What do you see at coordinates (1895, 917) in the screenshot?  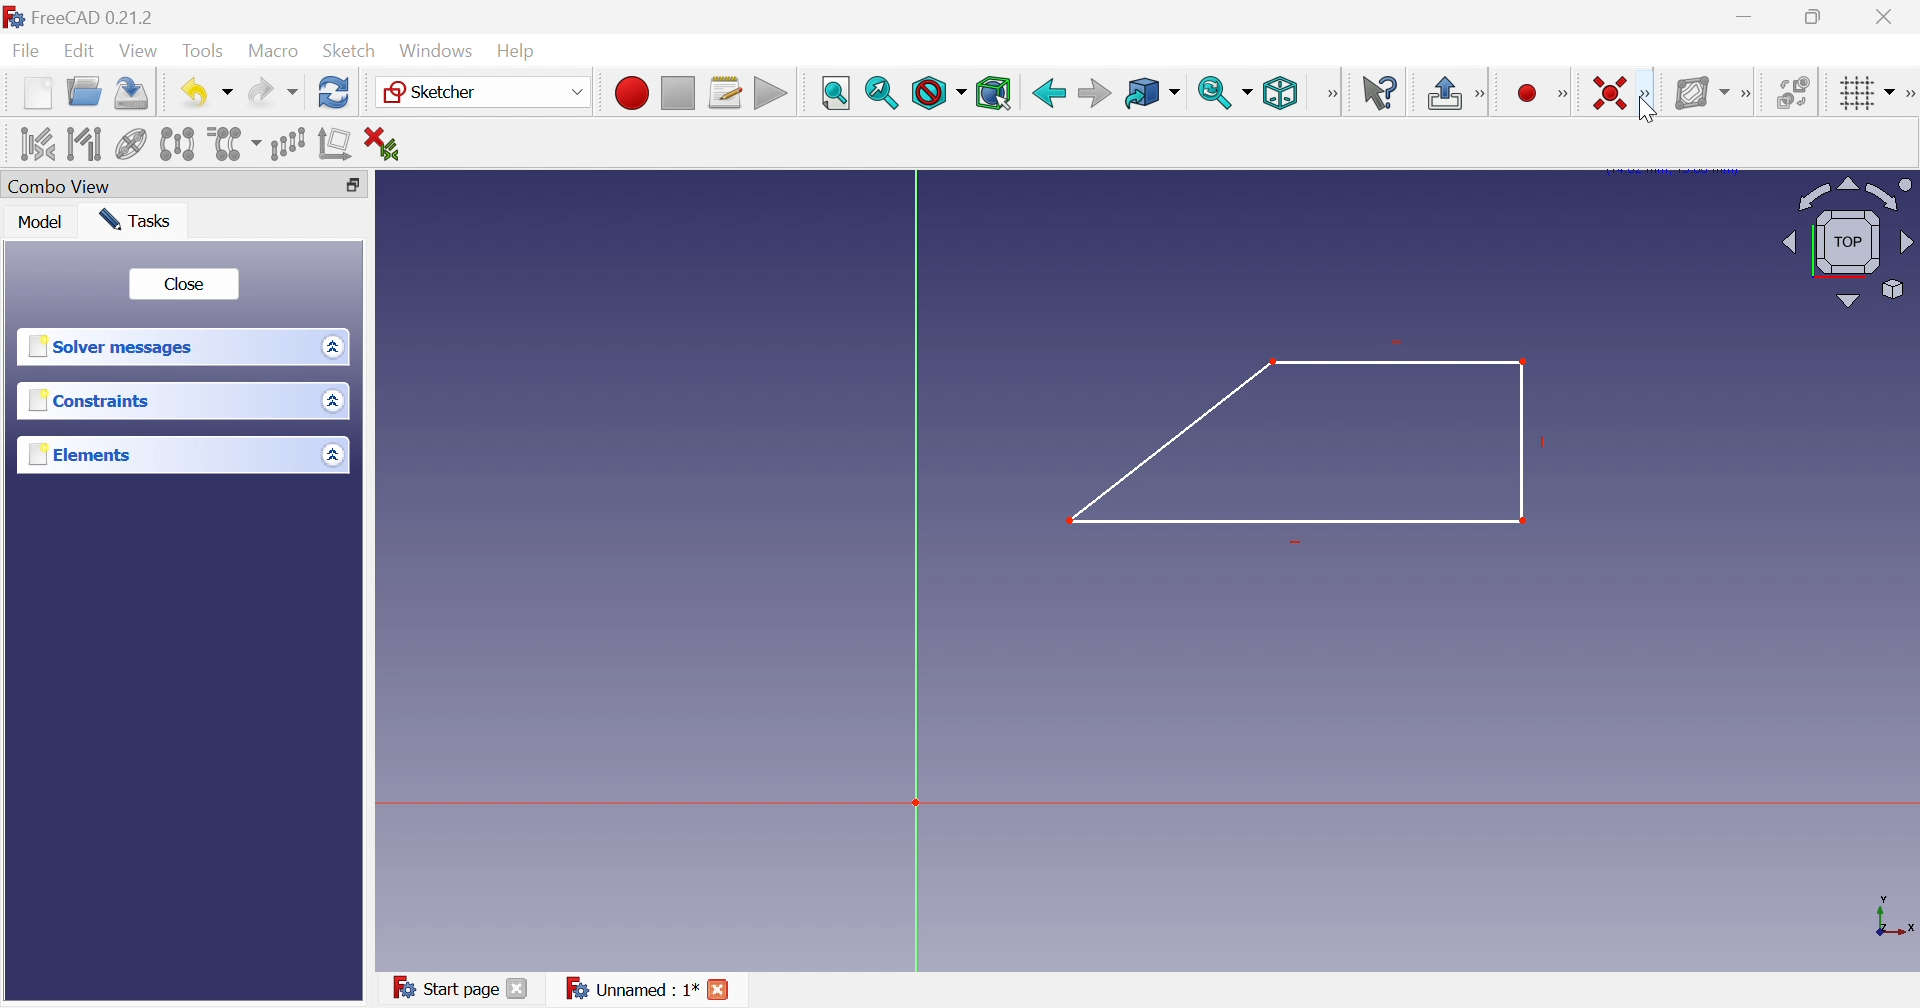 I see `X, Y plane` at bounding box center [1895, 917].